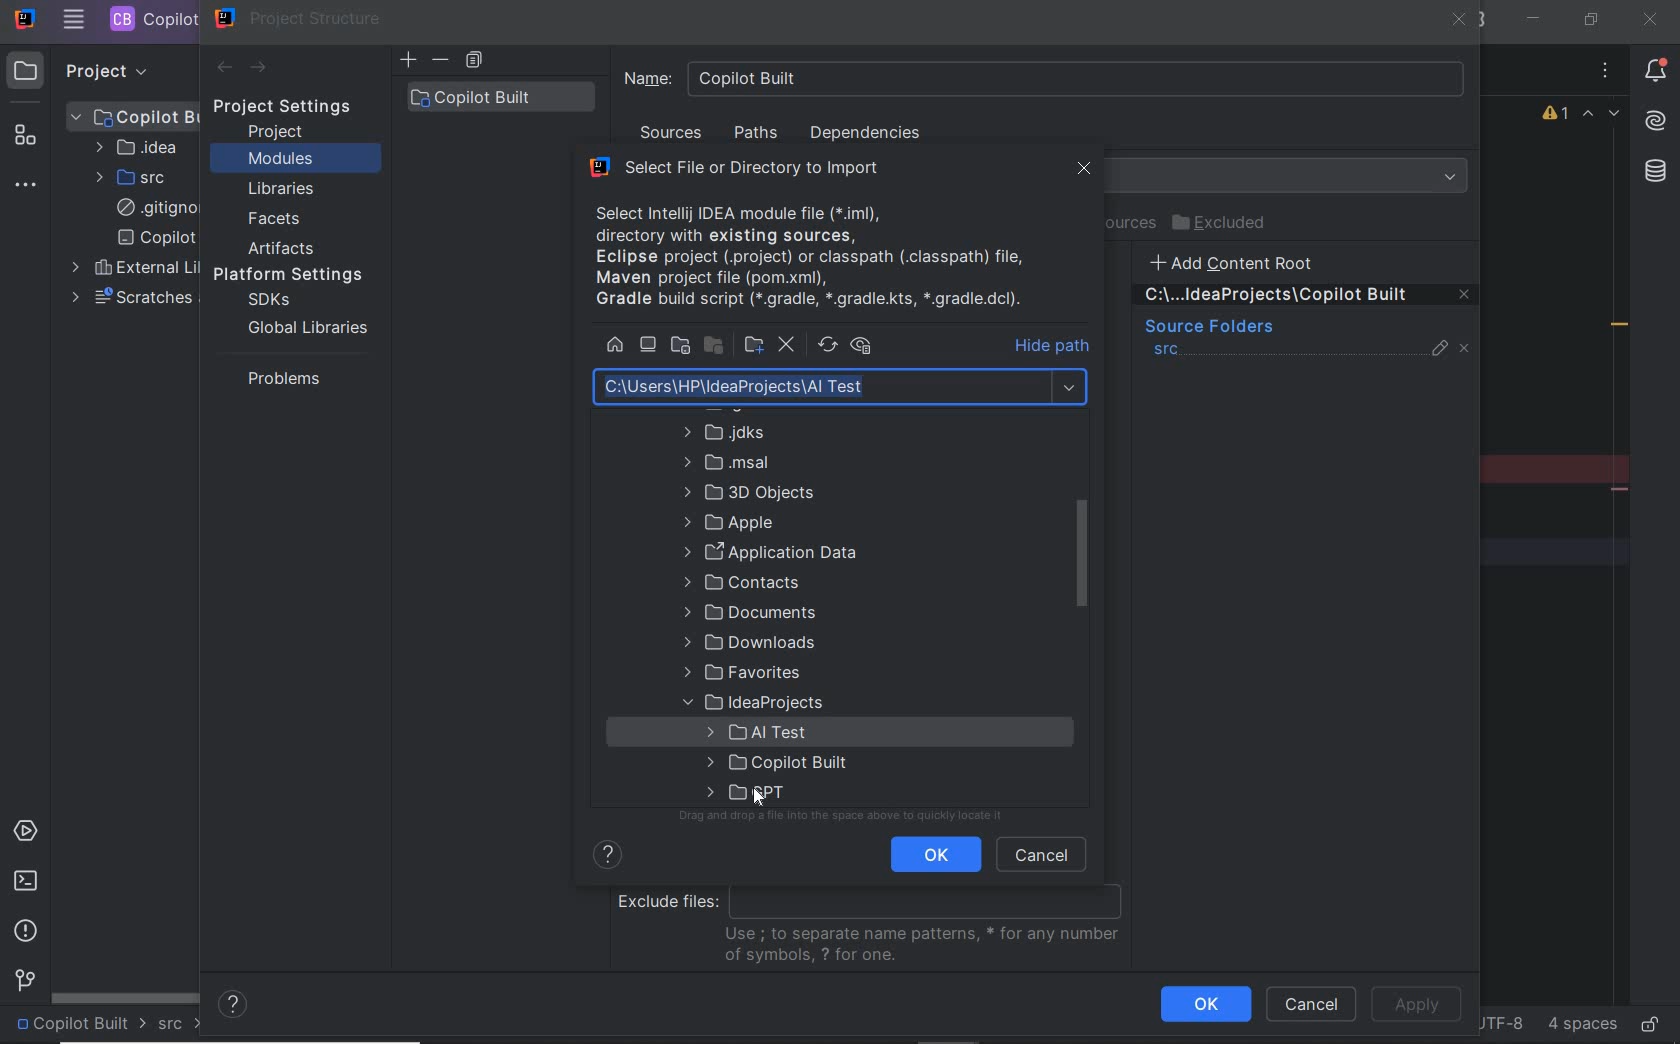  I want to click on folder, so click(741, 581).